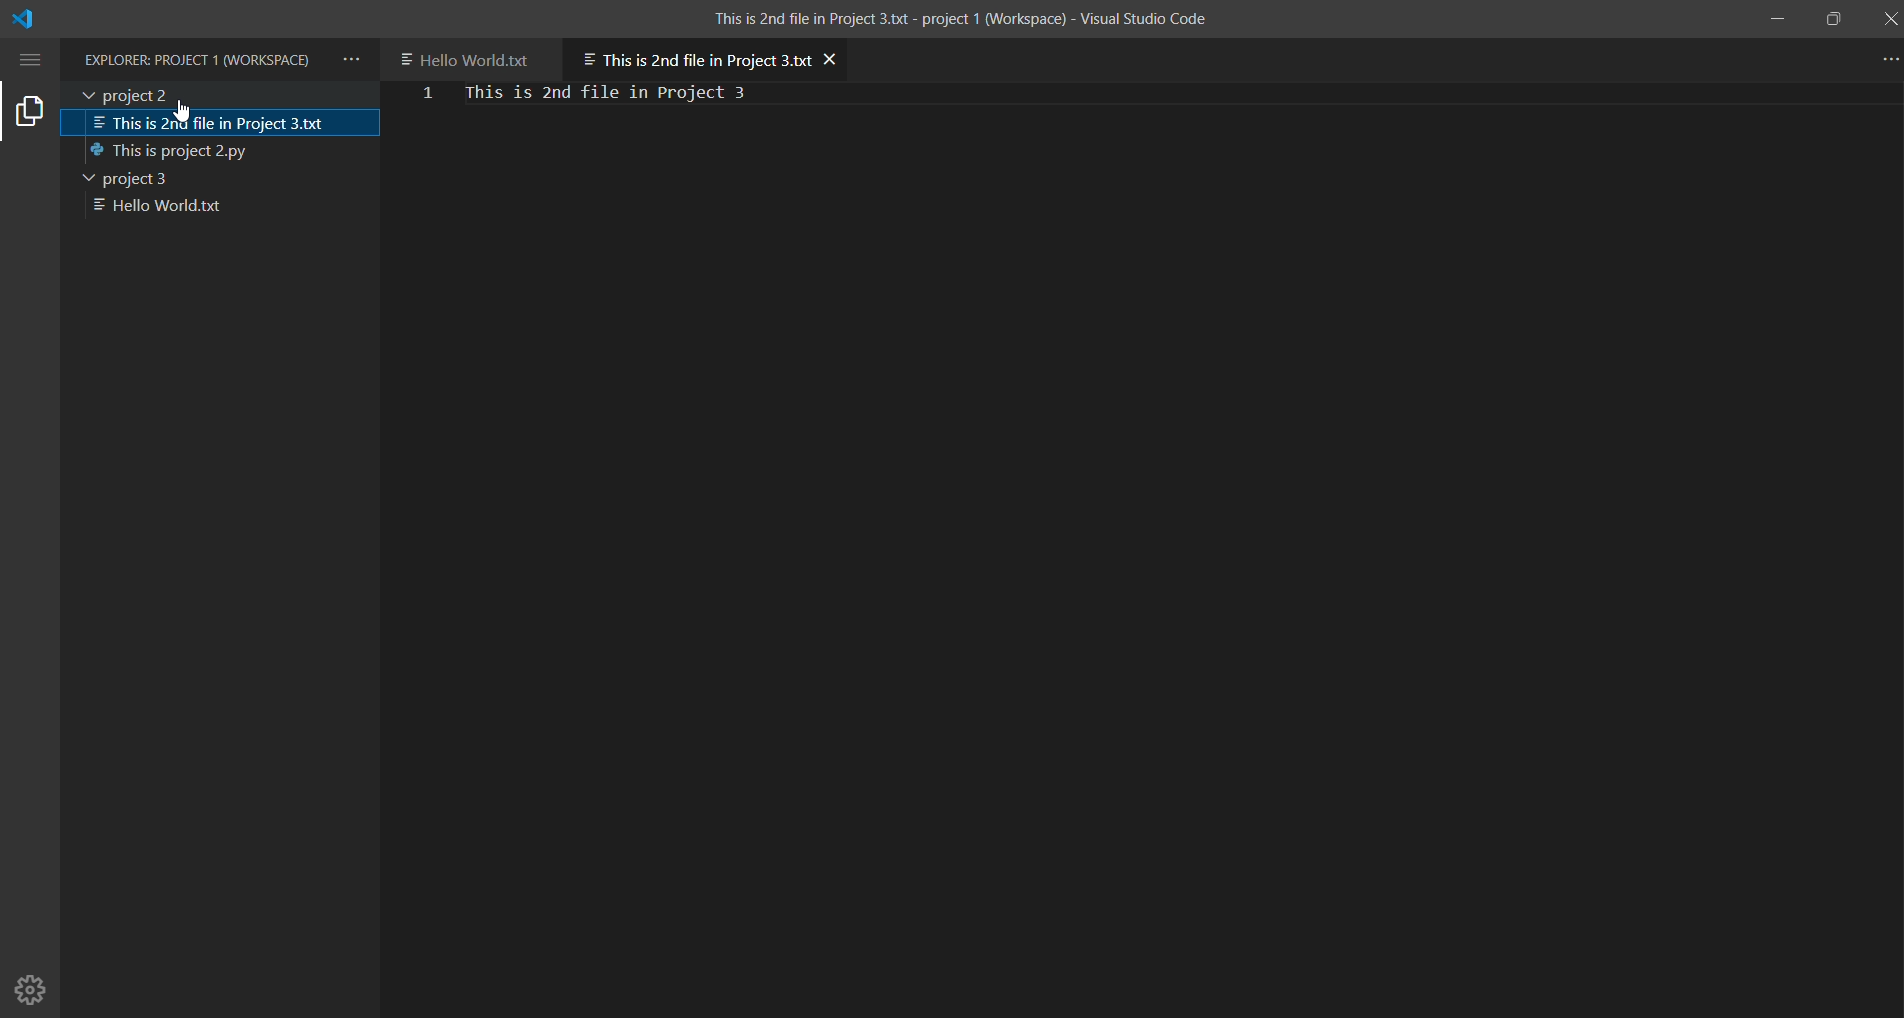 Image resolution: width=1904 pixels, height=1018 pixels. Describe the element at coordinates (428, 96) in the screenshot. I see `first line` at that location.